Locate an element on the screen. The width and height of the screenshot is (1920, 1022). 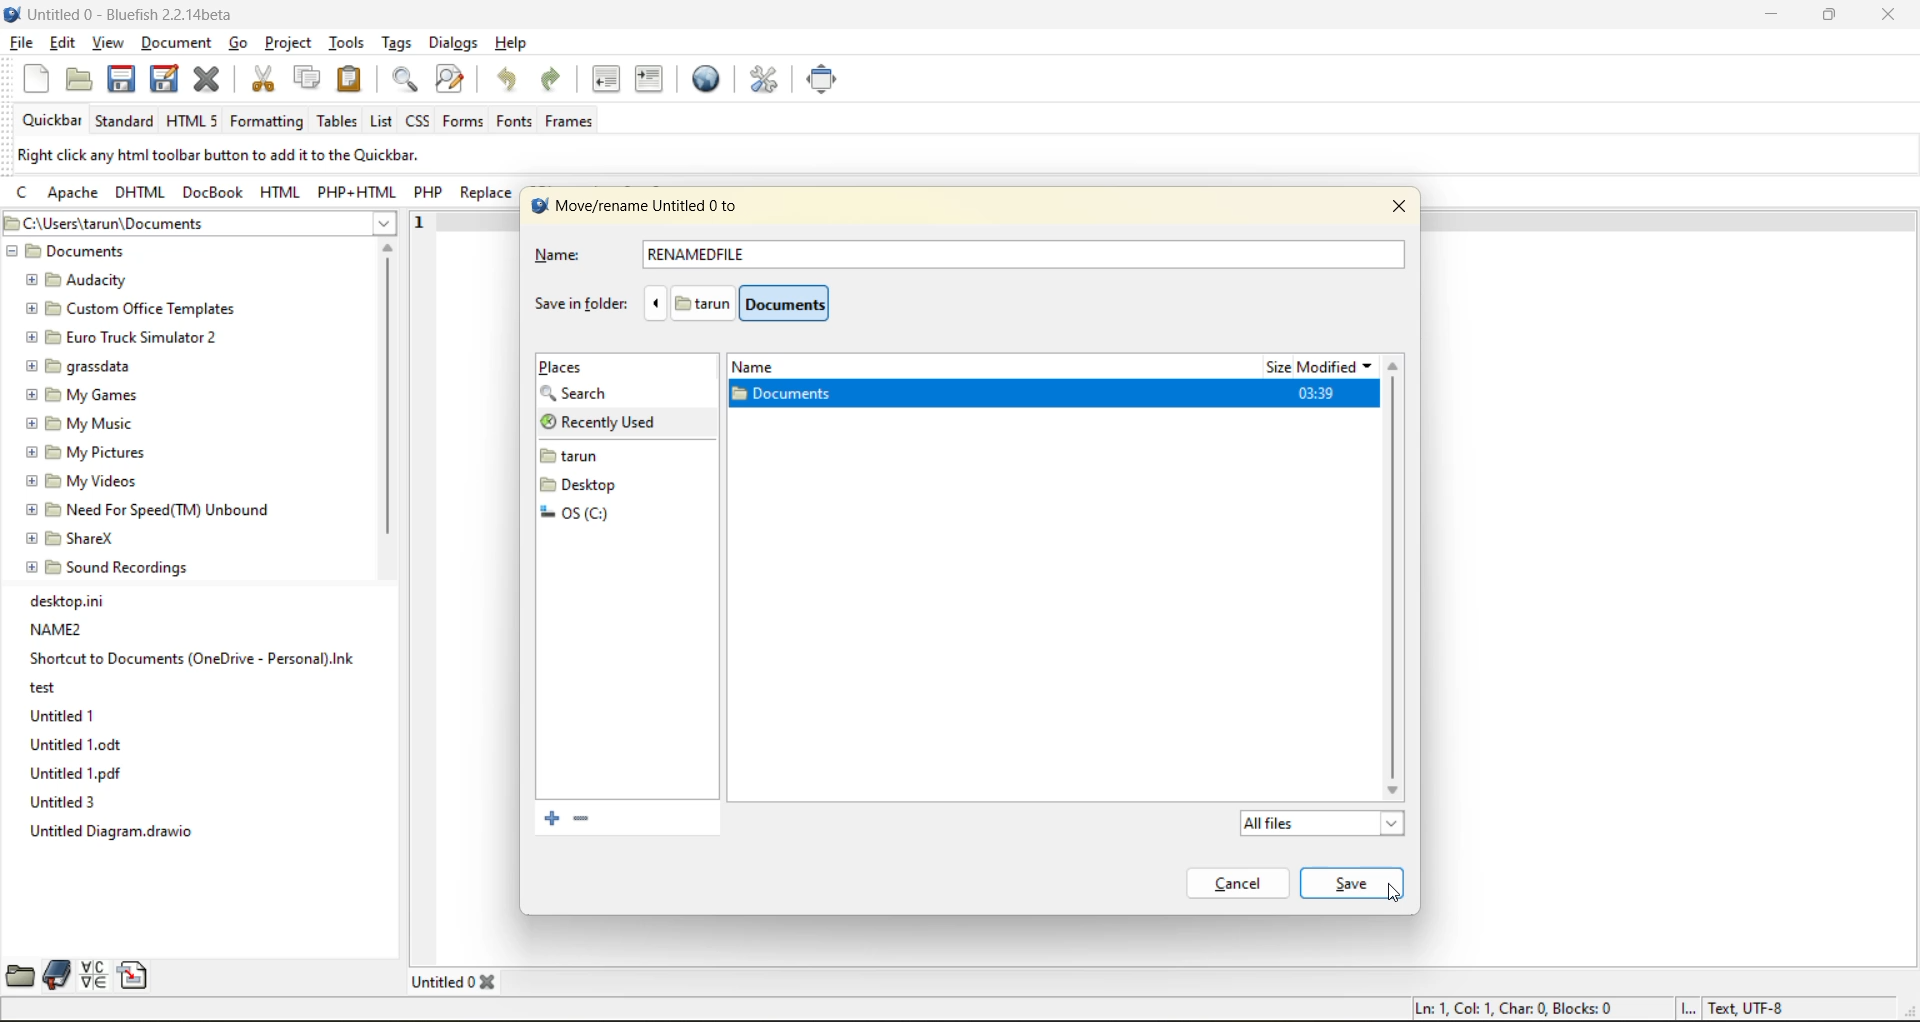
new file name is located at coordinates (702, 256).